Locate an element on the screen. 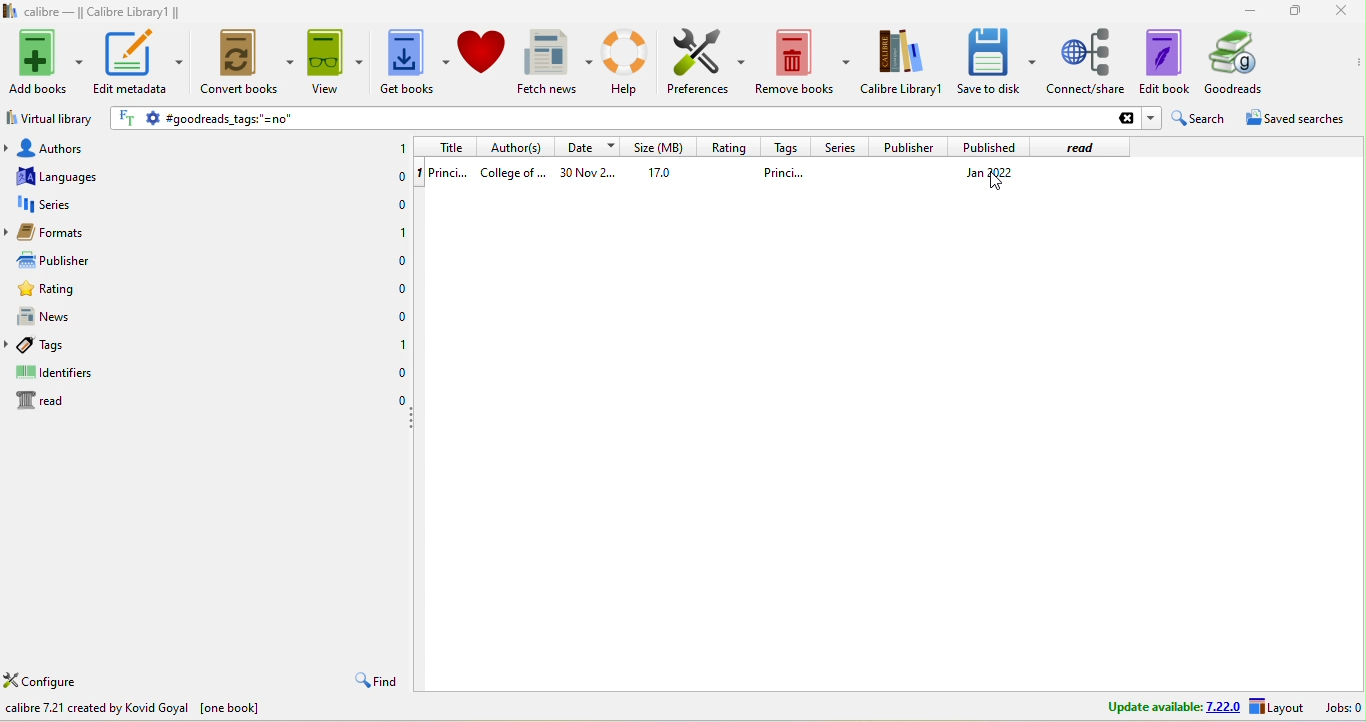 This screenshot has width=1366, height=722. goodreads is located at coordinates (1244, 62).